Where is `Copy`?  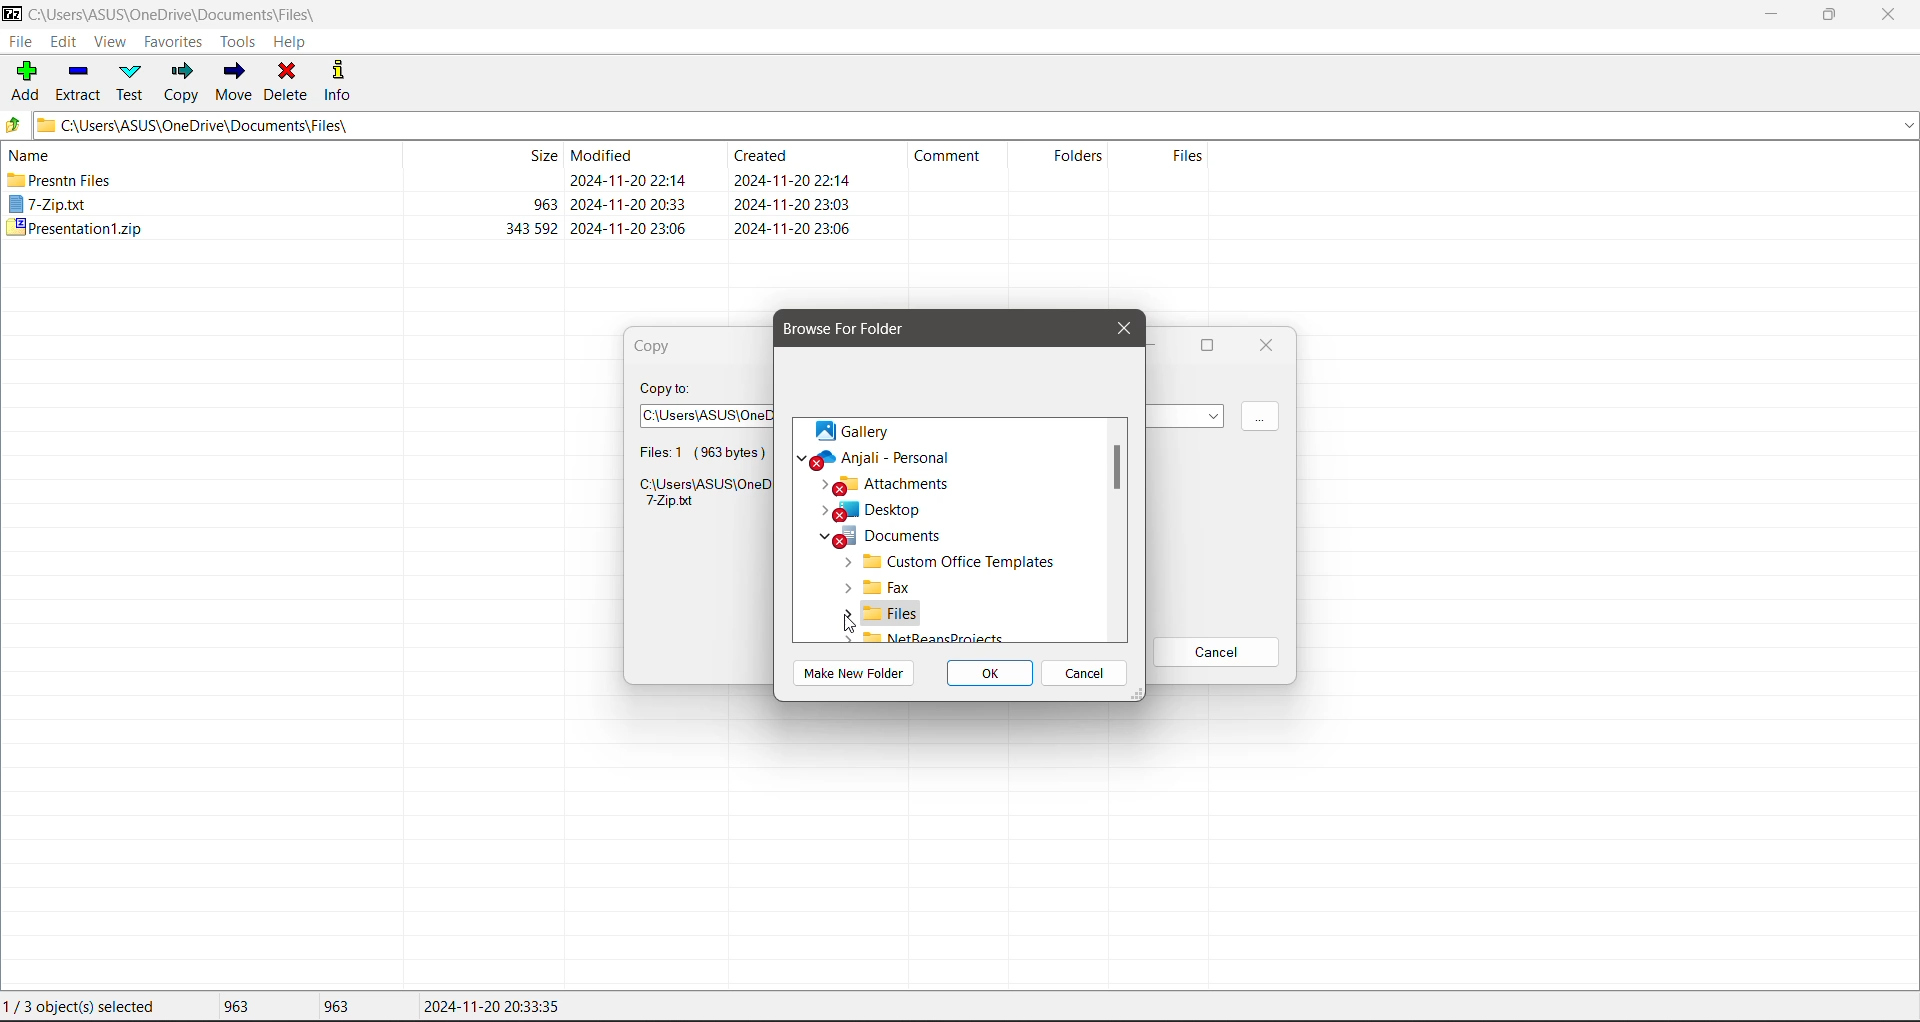 Copy is located at coordinates (181, 81).